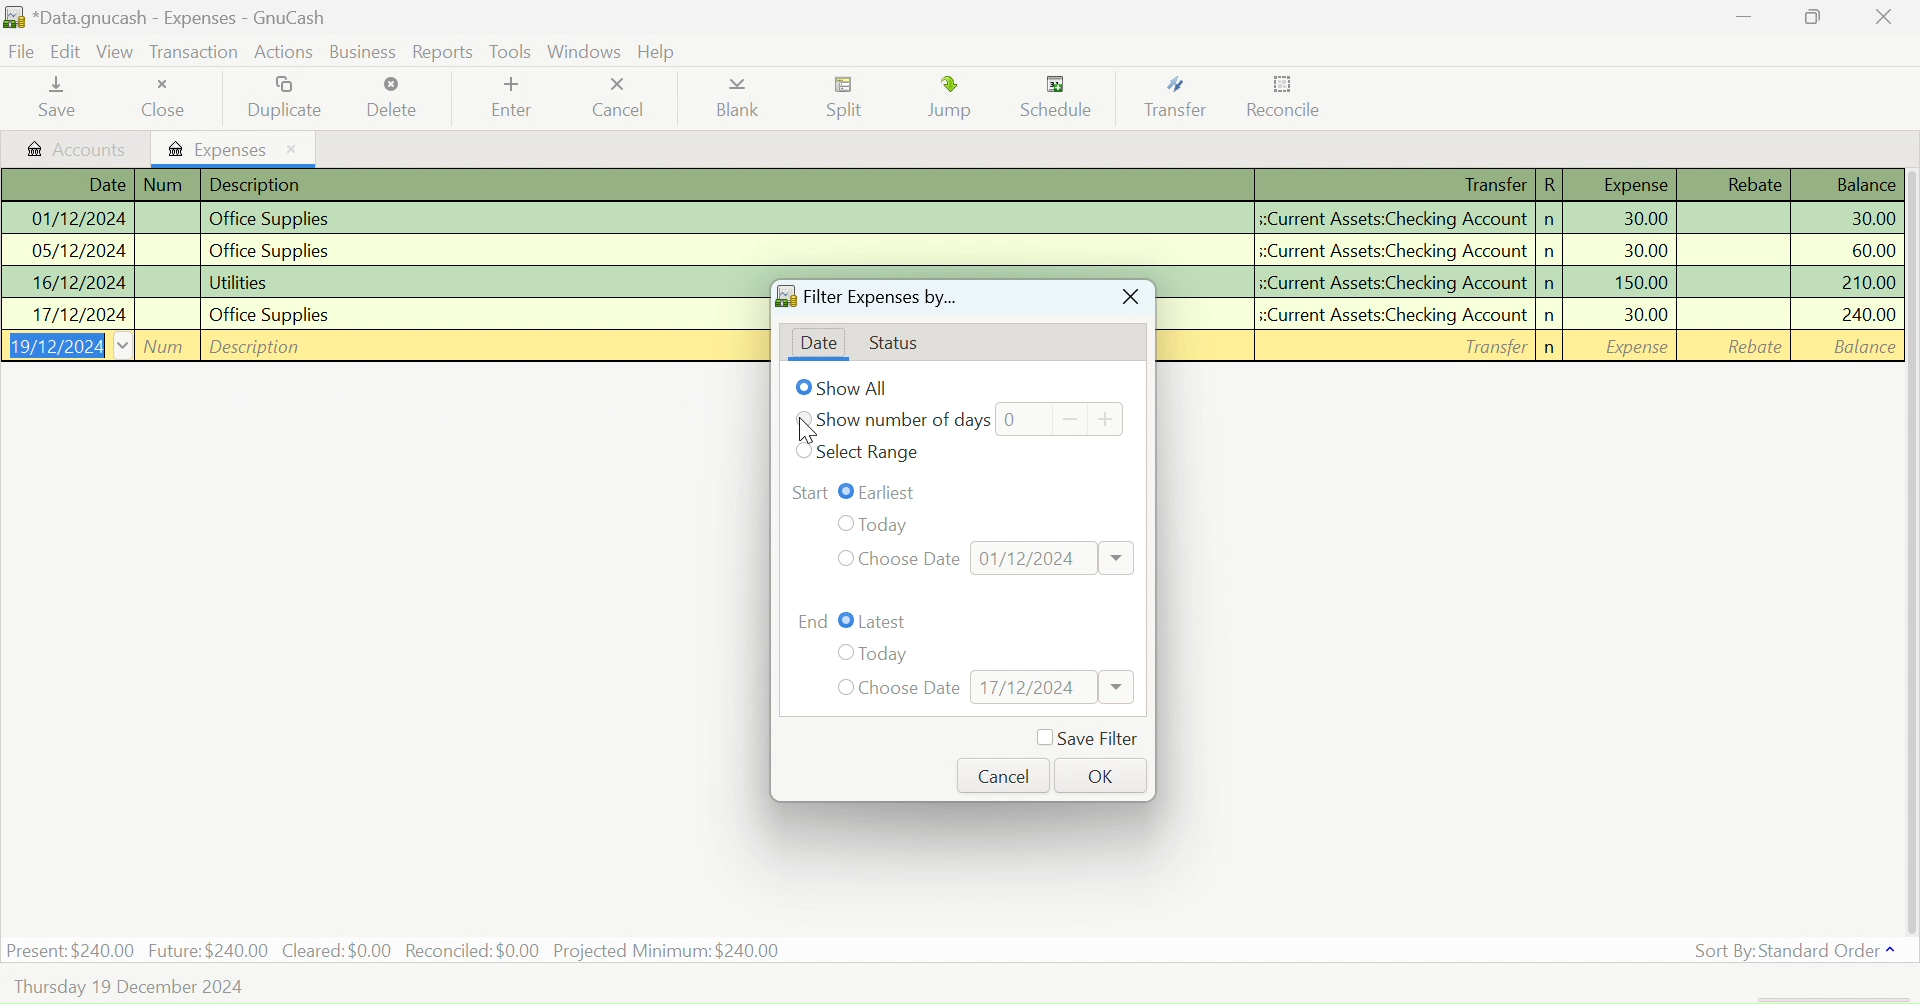 The height and width of the screenshot is (1004, 1920). What do you see at coordinates (818, 344) in the screenshot?
I see `Date` at bounding box center [818, 344].